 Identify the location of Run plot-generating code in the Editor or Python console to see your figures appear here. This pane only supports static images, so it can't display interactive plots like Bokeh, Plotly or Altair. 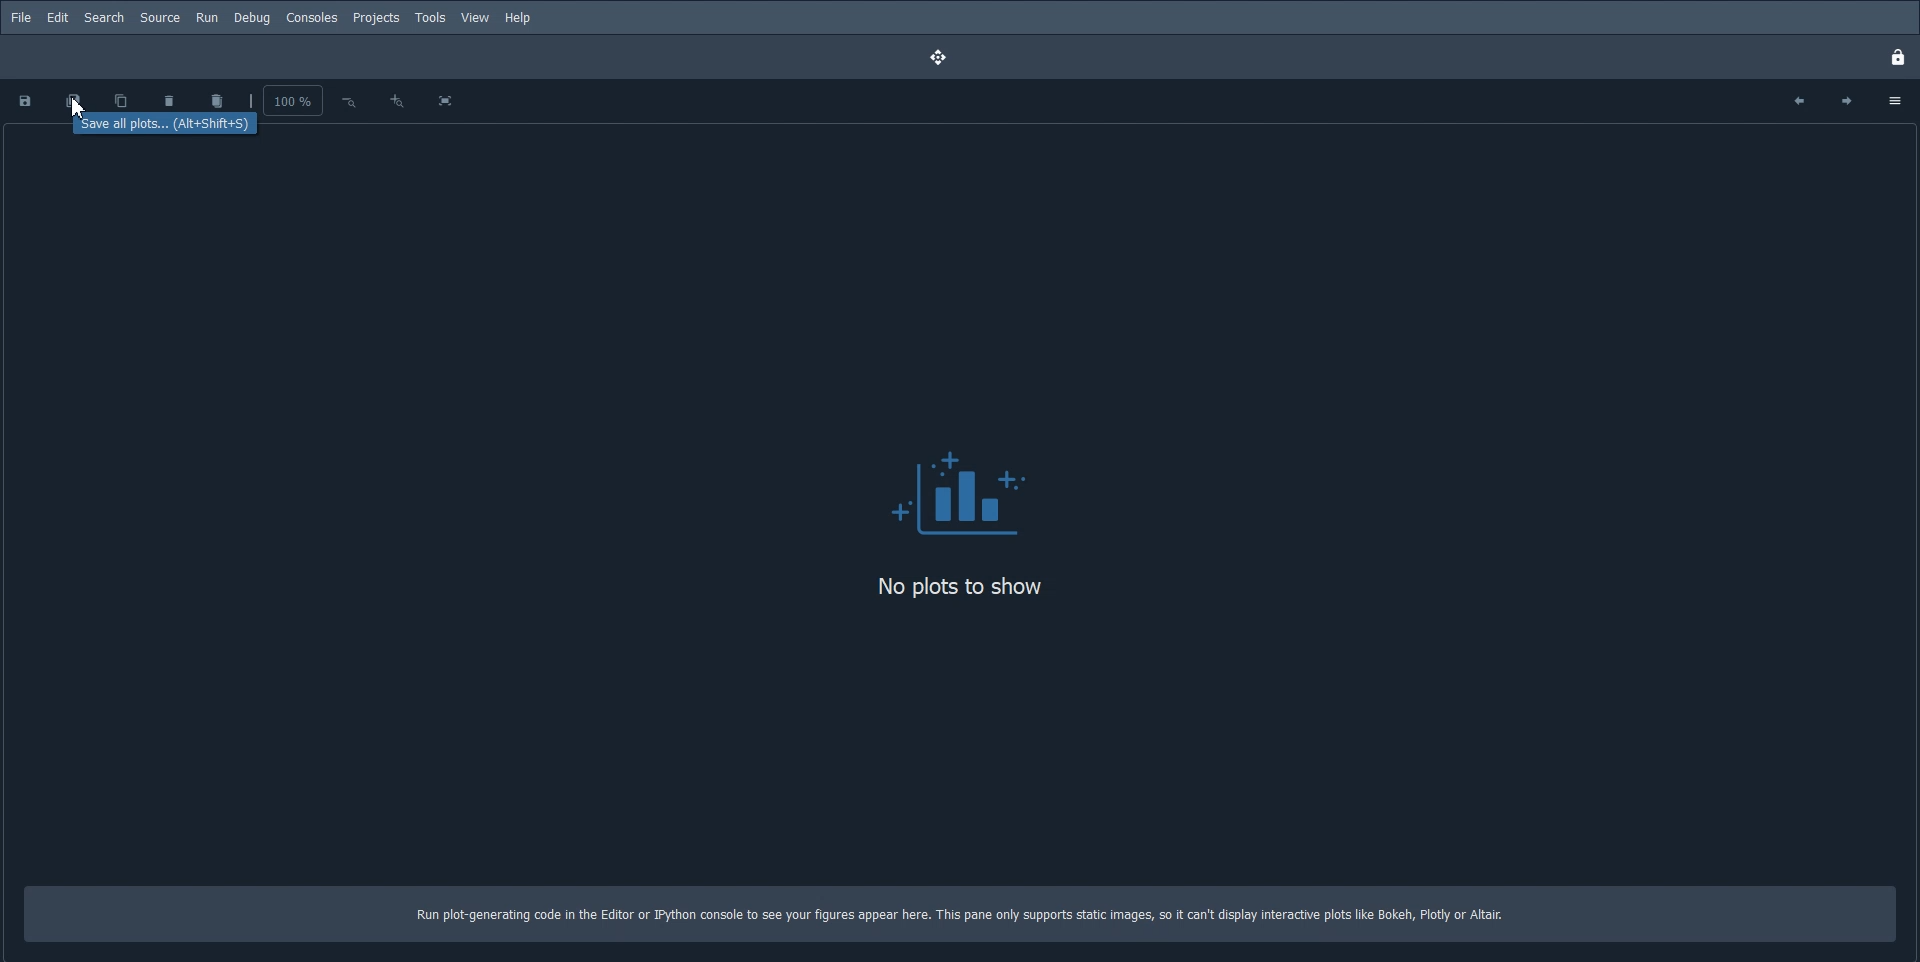
(946, 916).